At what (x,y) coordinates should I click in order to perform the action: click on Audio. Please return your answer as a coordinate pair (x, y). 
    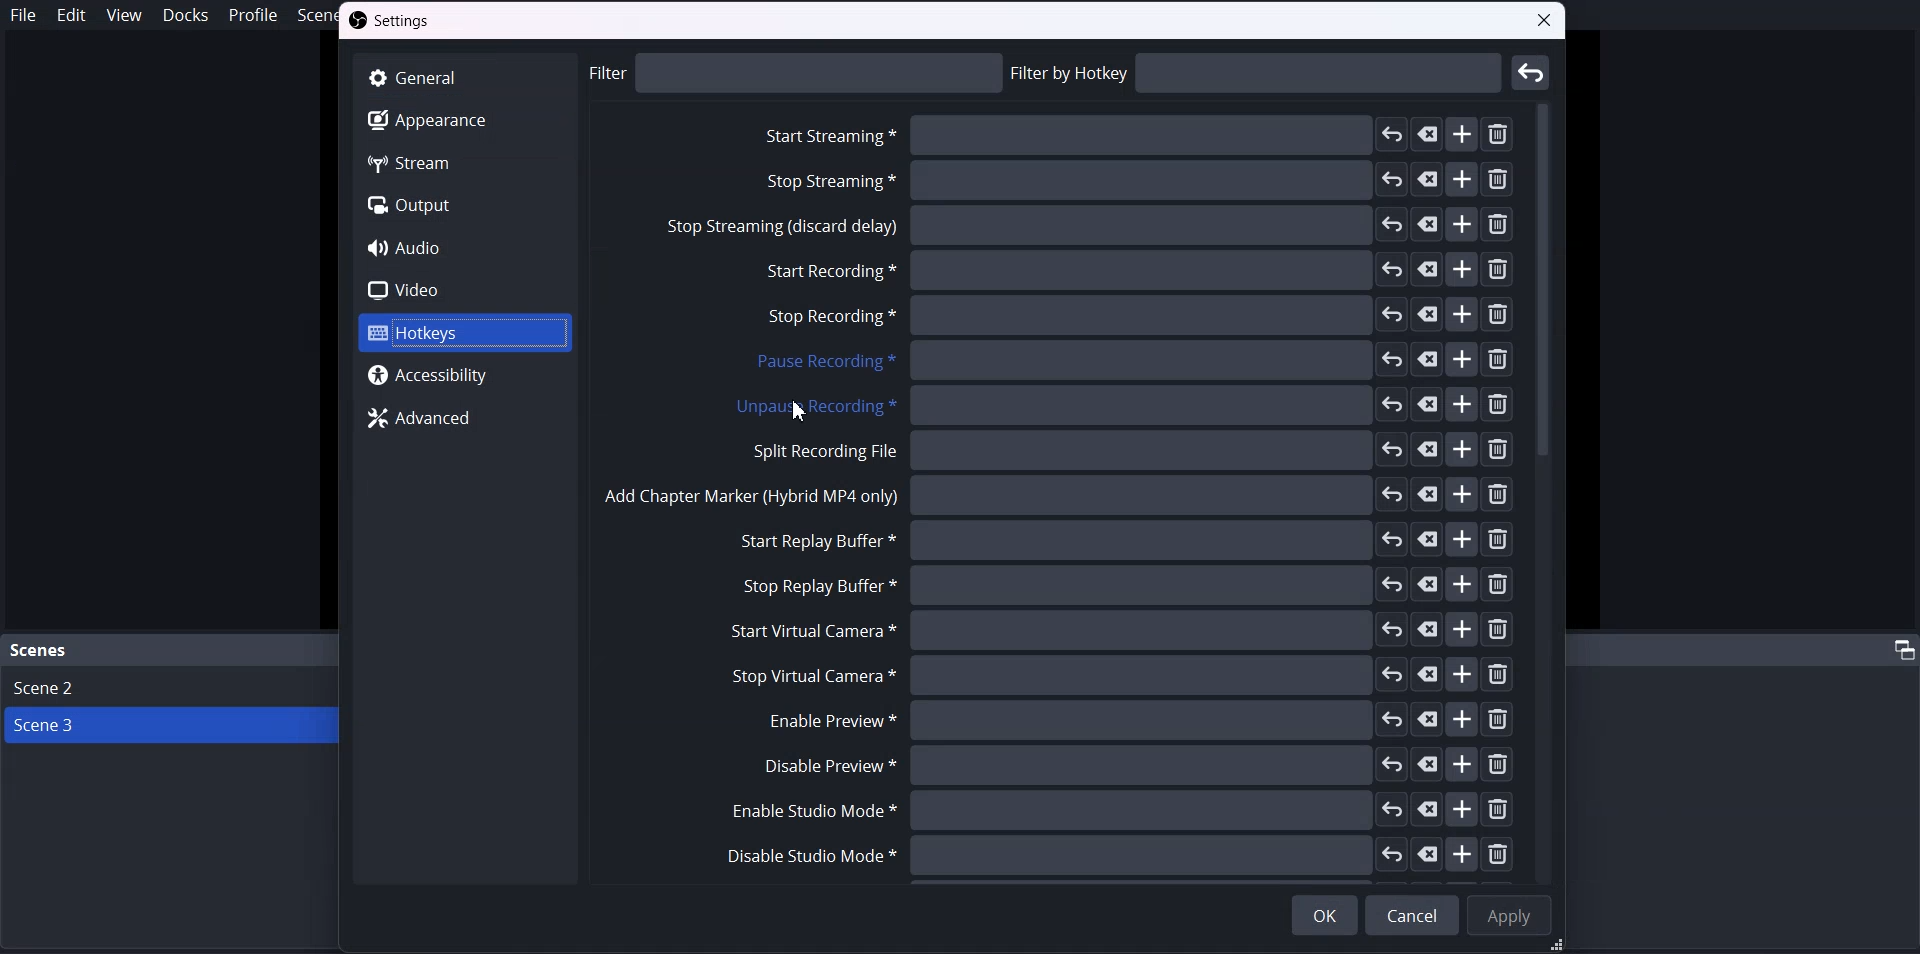
    Looking at the image, I should click on (464, 247).